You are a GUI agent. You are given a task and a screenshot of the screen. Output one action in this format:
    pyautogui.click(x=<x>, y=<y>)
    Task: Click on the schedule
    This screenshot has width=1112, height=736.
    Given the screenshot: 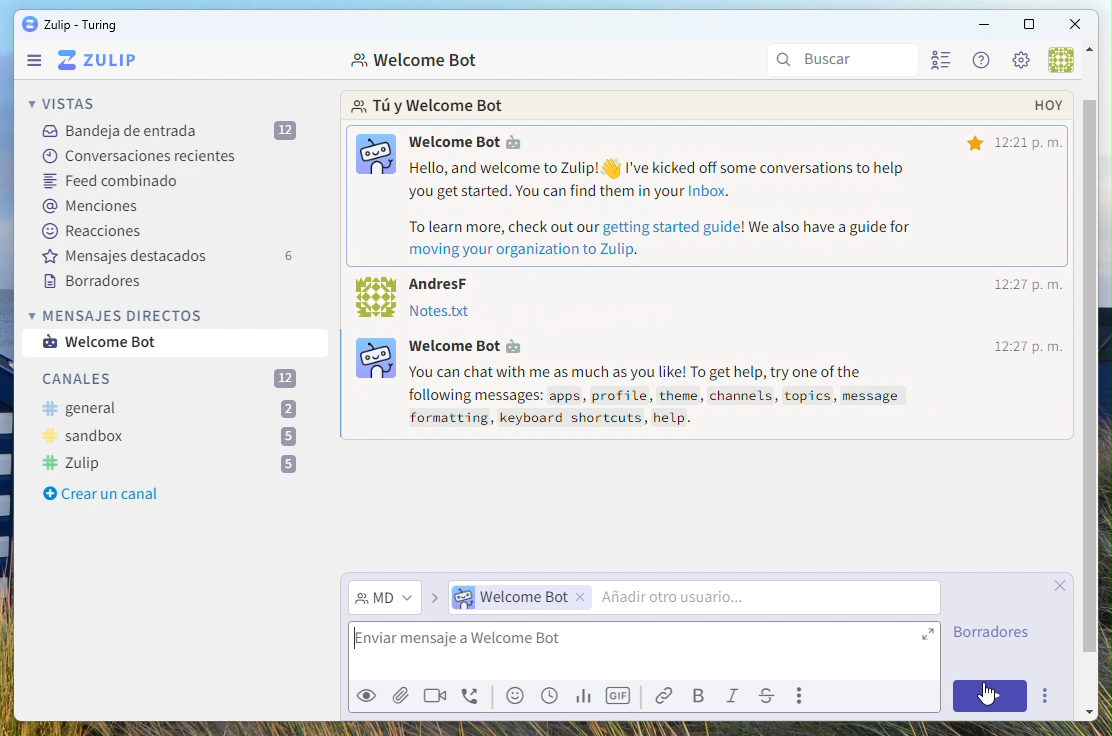 What is the action you would take?
    pyautogui.click(x=550, y=696)
    